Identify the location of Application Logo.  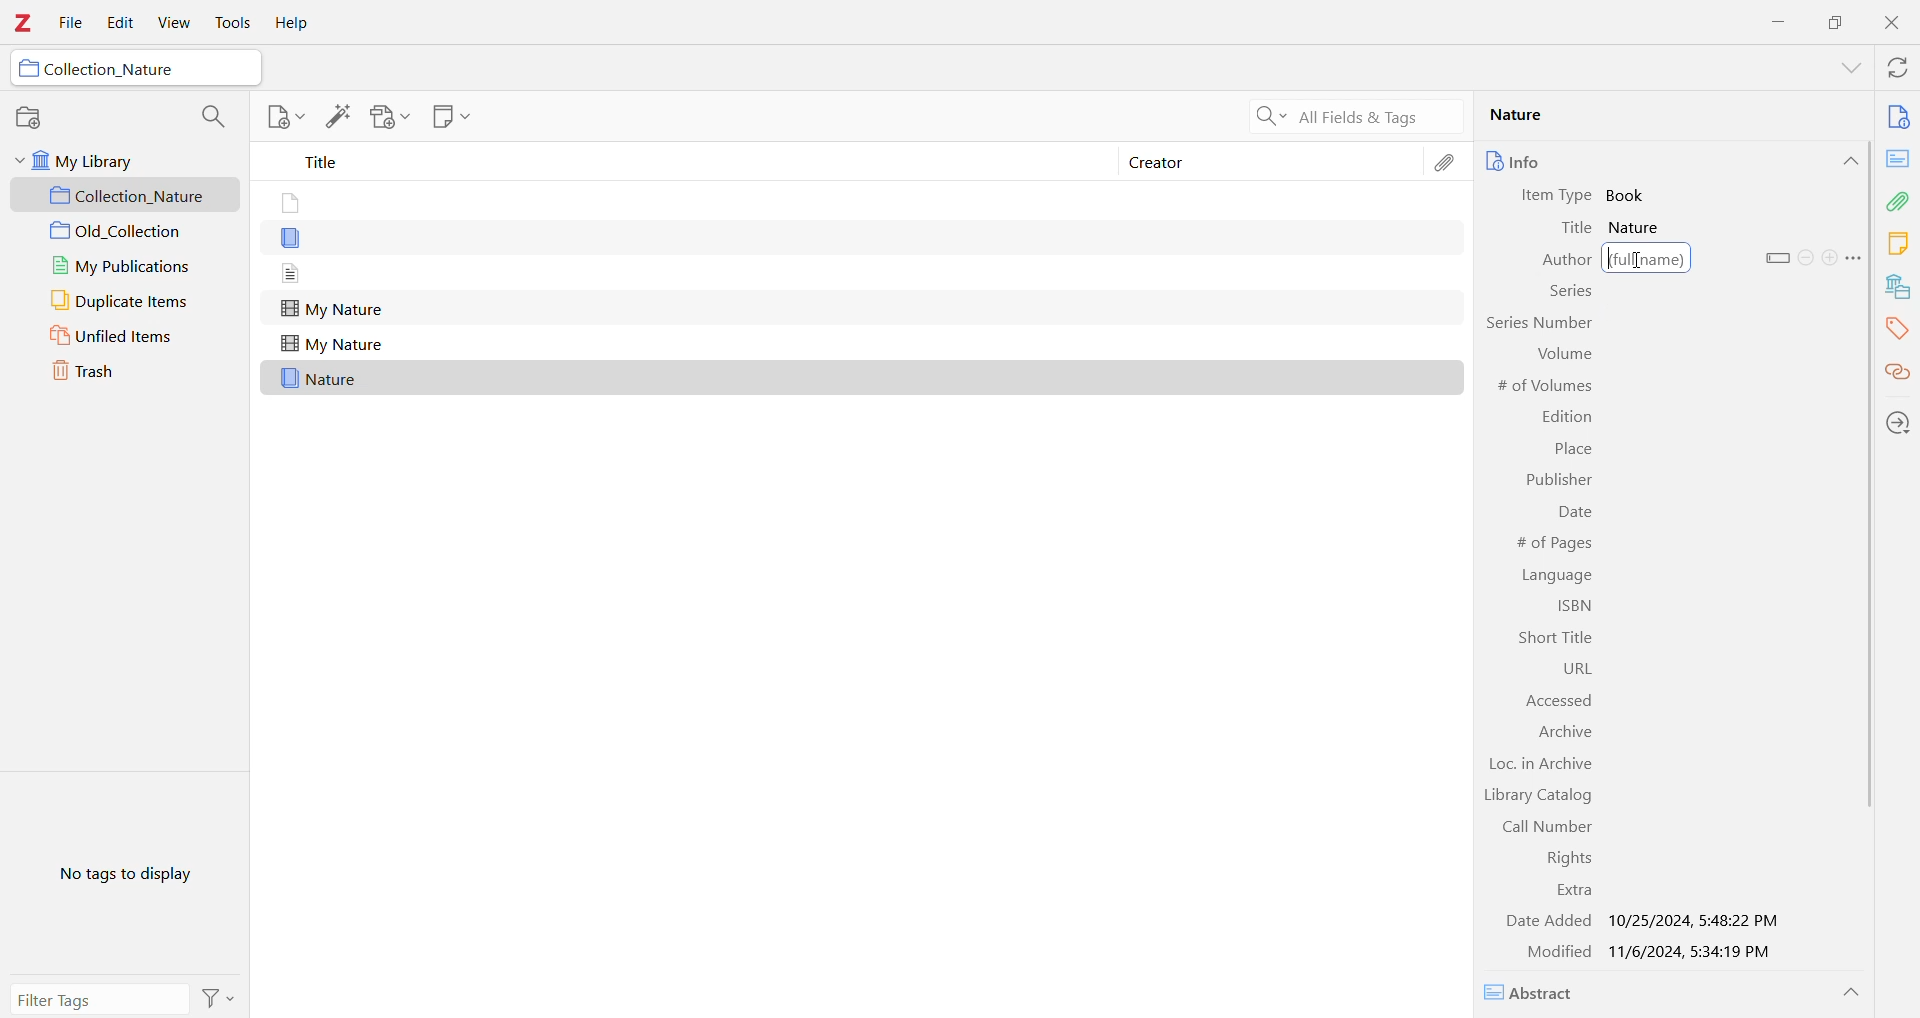
(22, 25).